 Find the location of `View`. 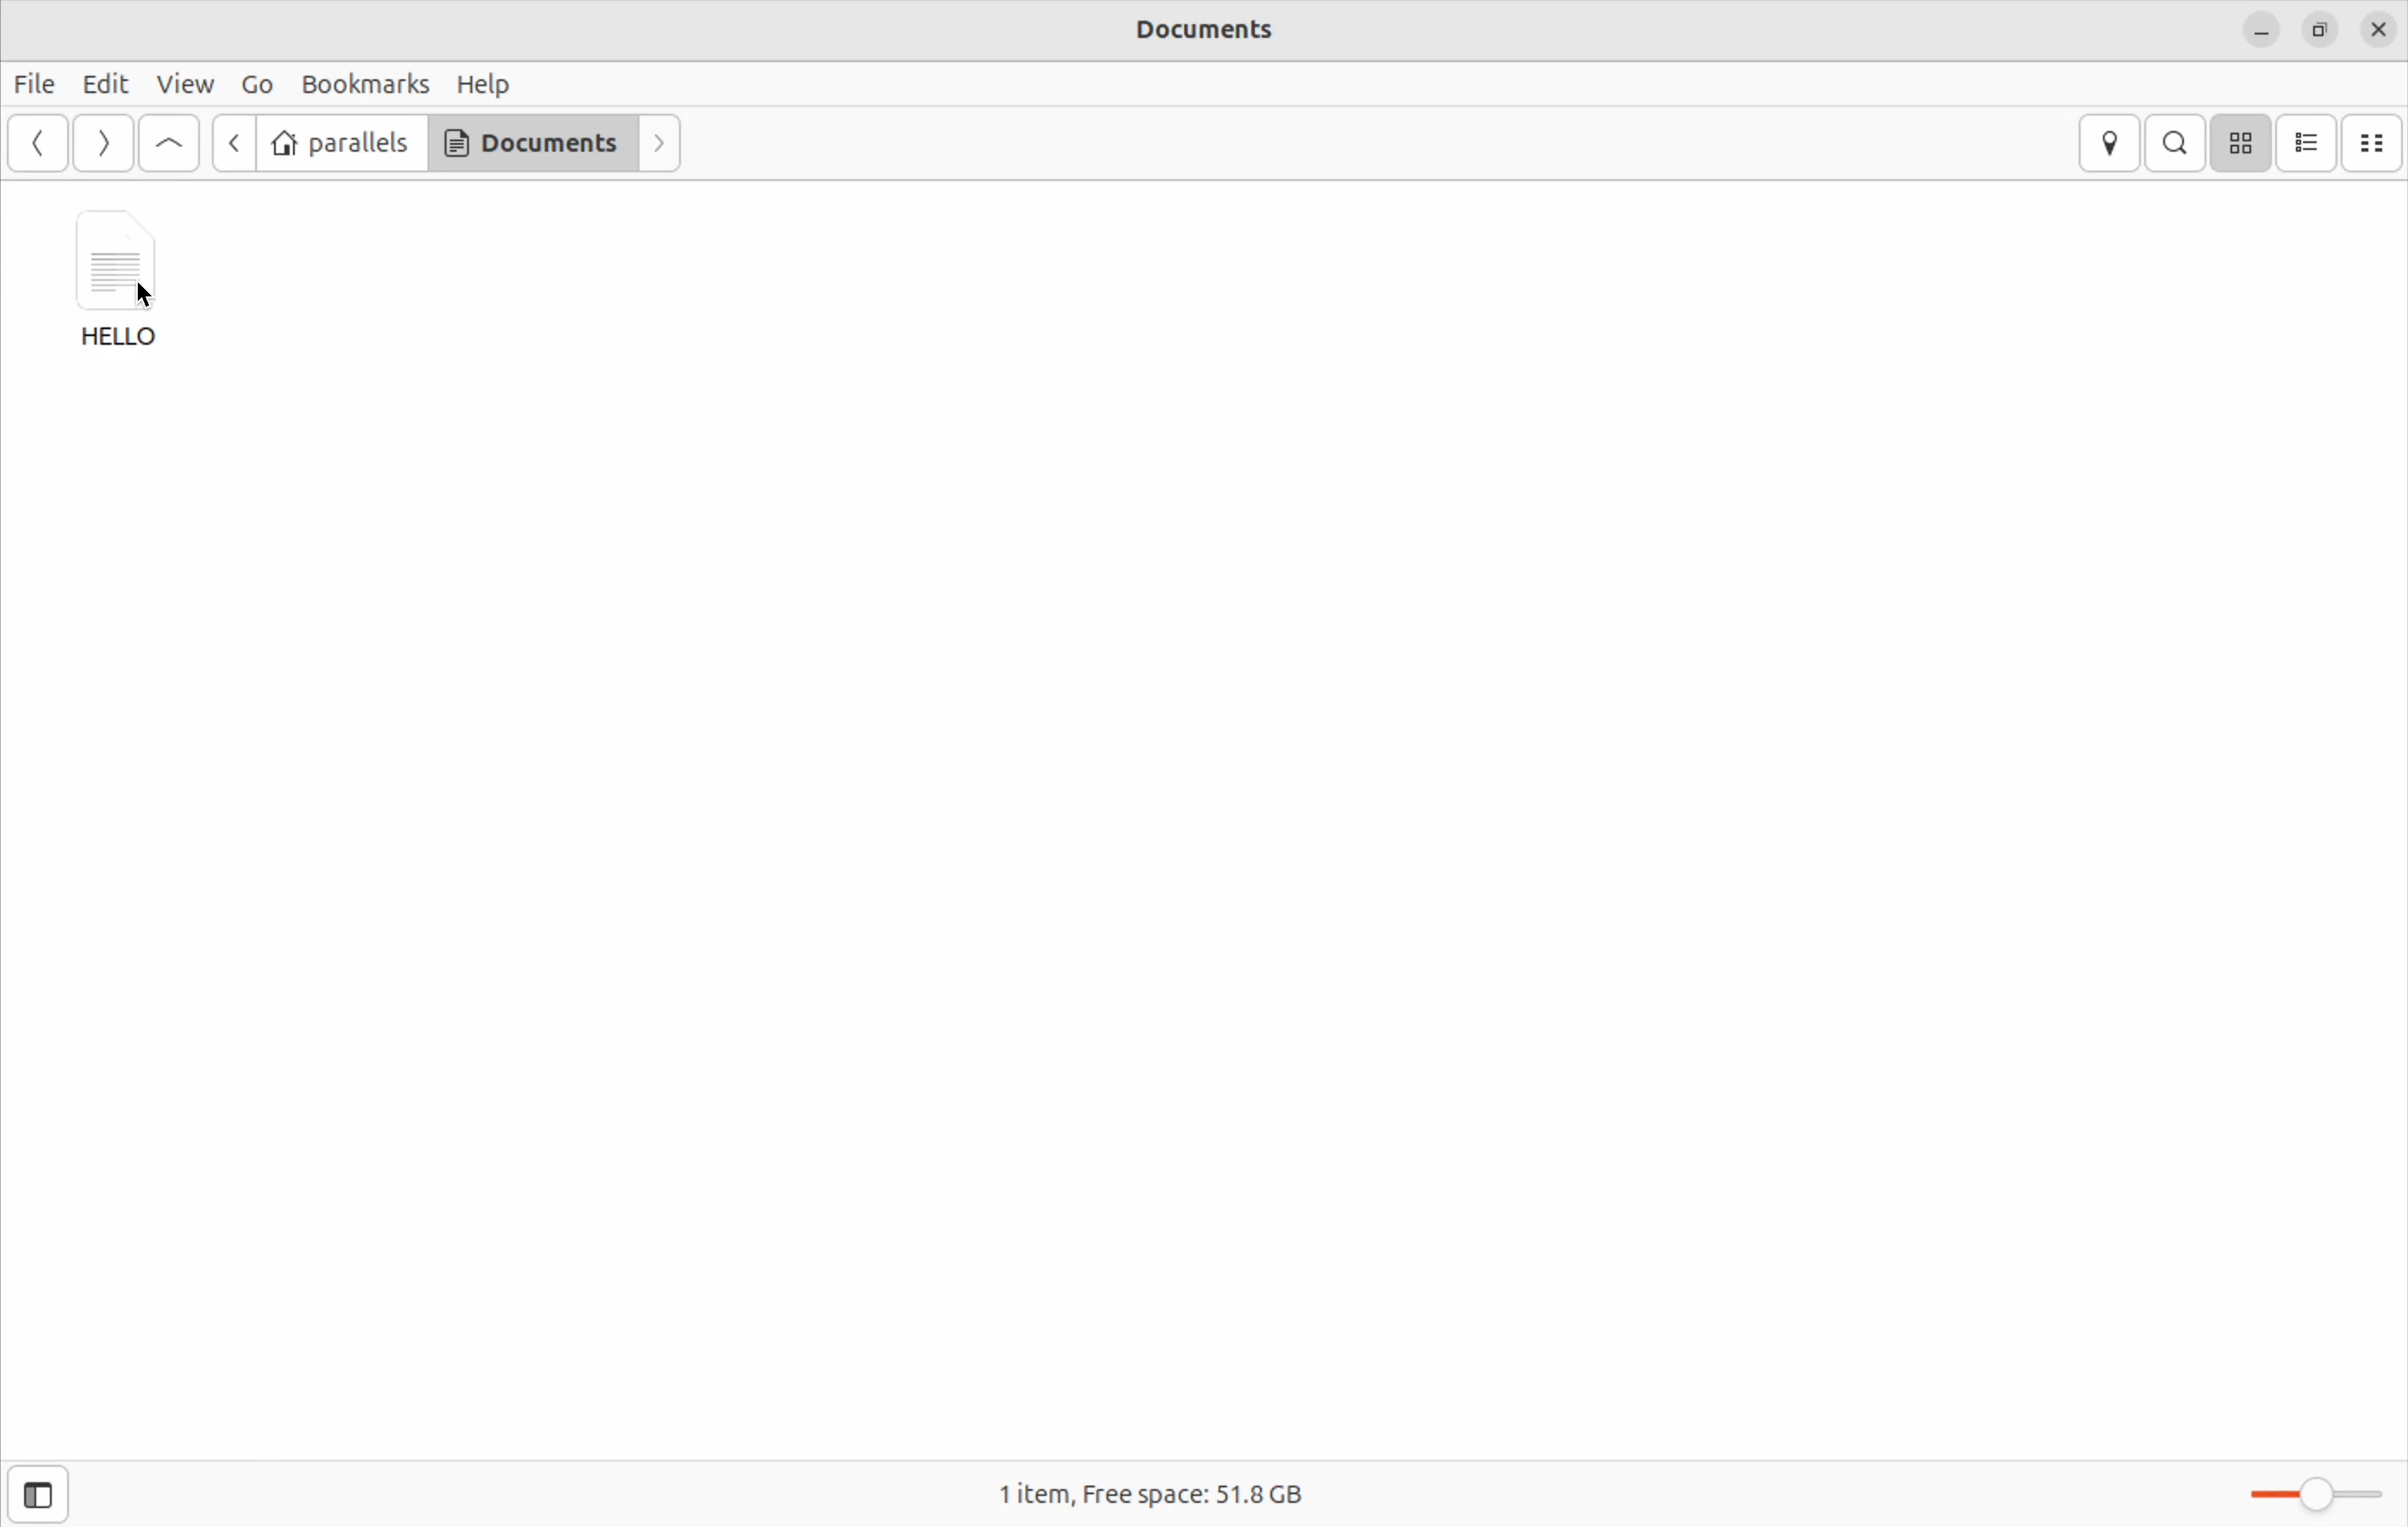

View is located at coordinates (187, 81).